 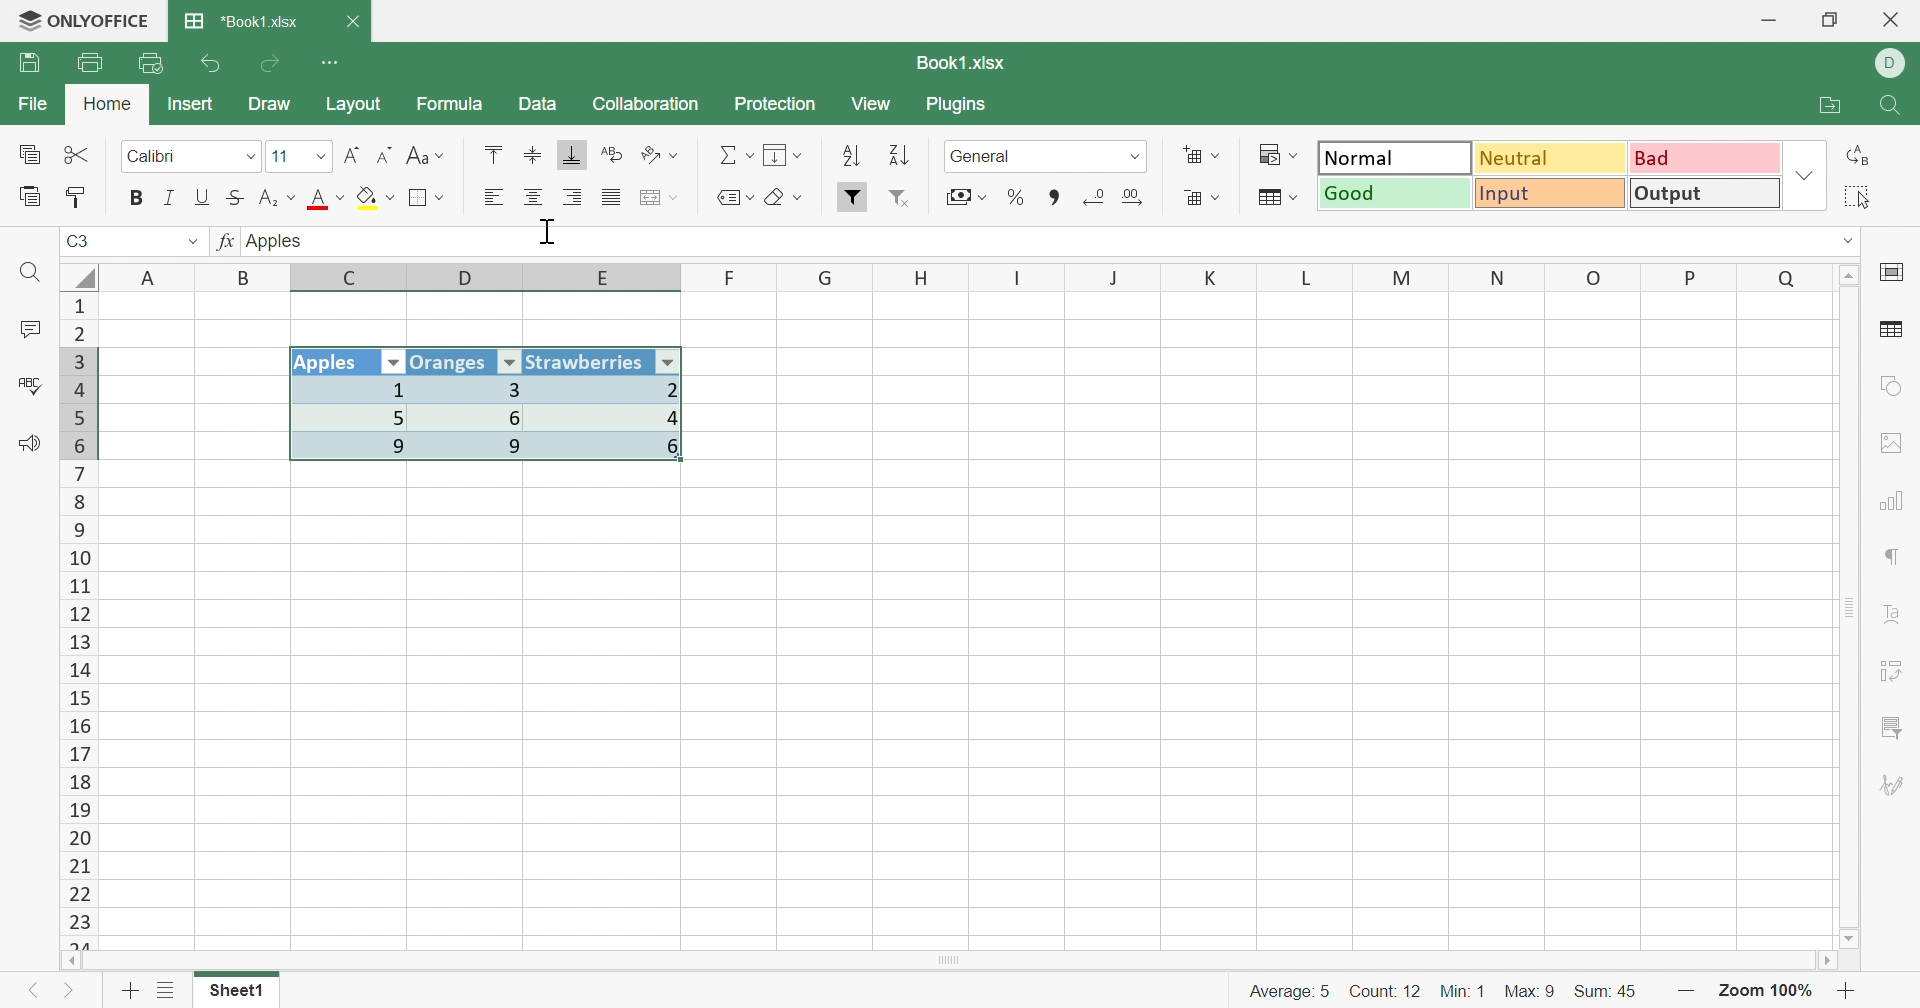 I want to click on Named ranges, so click(x=731, y=197).